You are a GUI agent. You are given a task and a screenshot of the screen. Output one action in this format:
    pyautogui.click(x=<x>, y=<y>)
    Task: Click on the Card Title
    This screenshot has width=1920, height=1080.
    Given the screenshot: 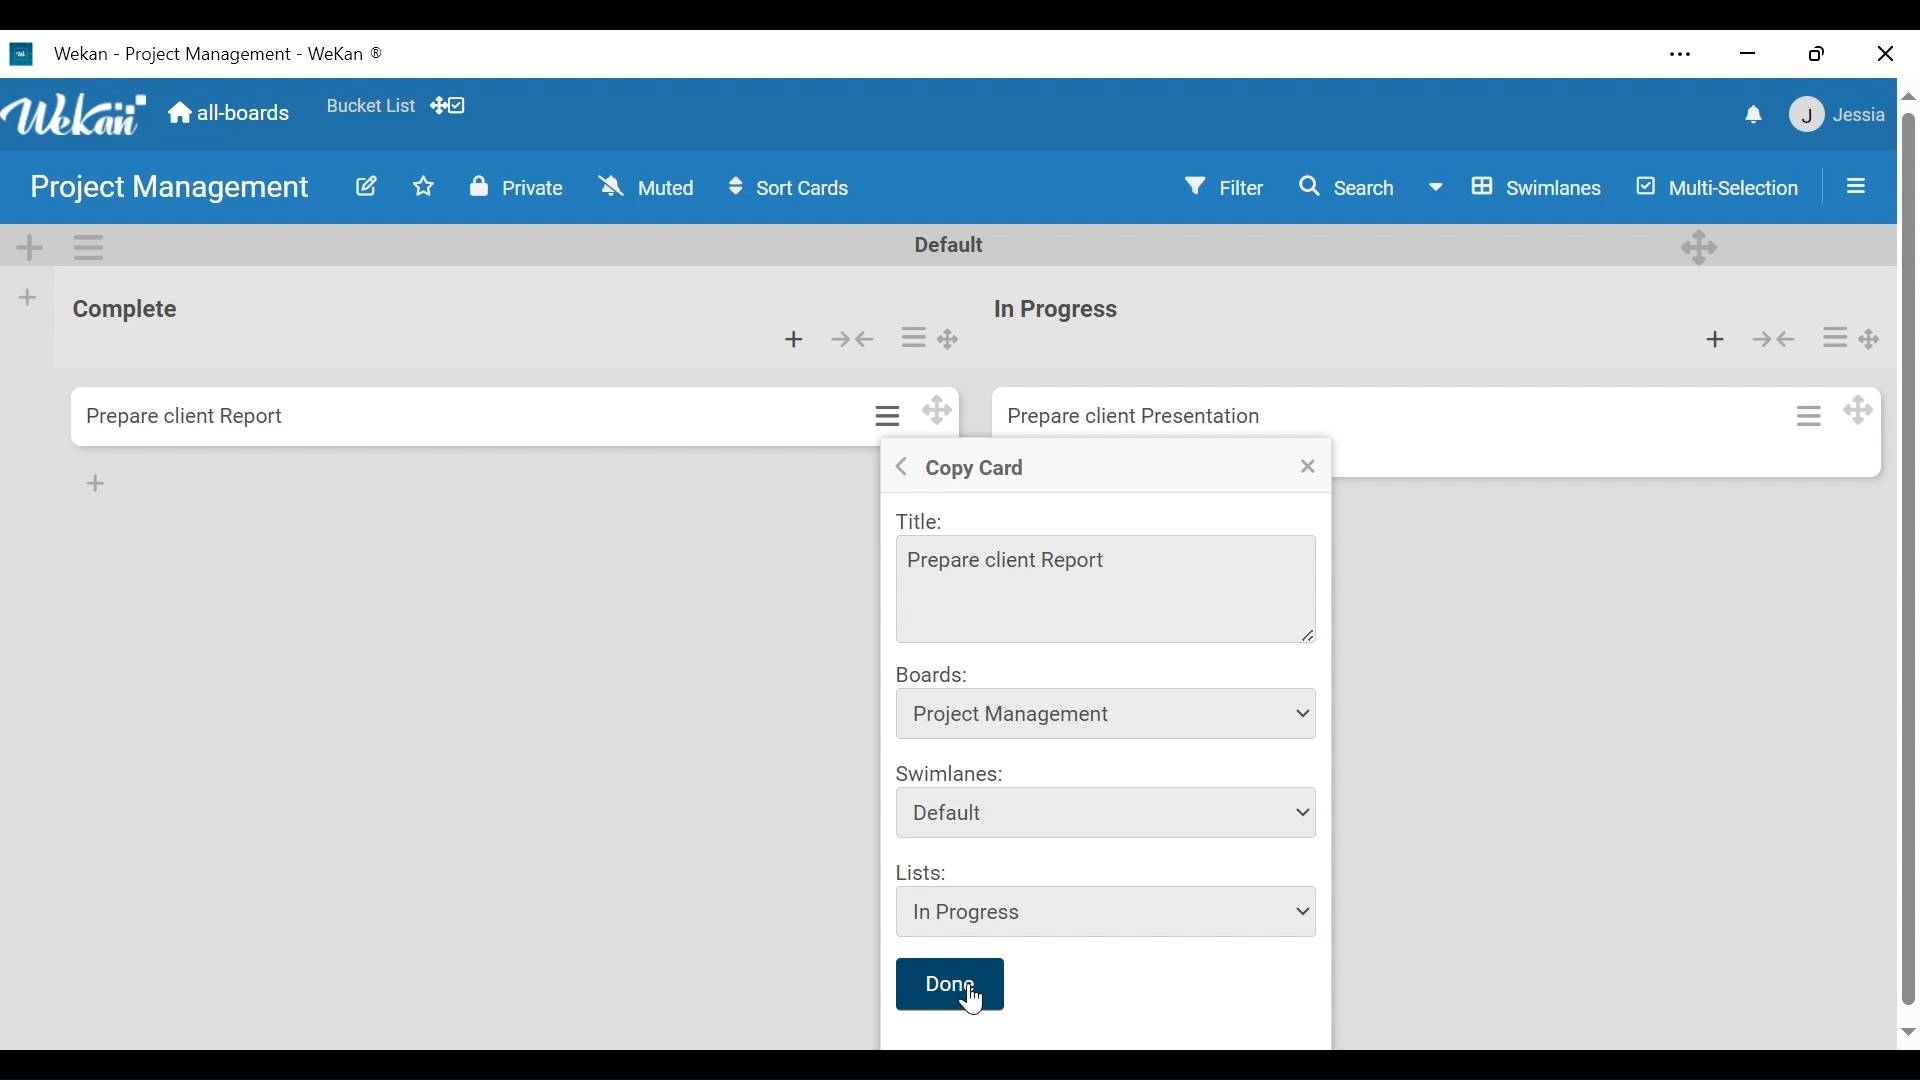 What is the action you would take?
    pyautogui.click(x=1066, y=310)
    